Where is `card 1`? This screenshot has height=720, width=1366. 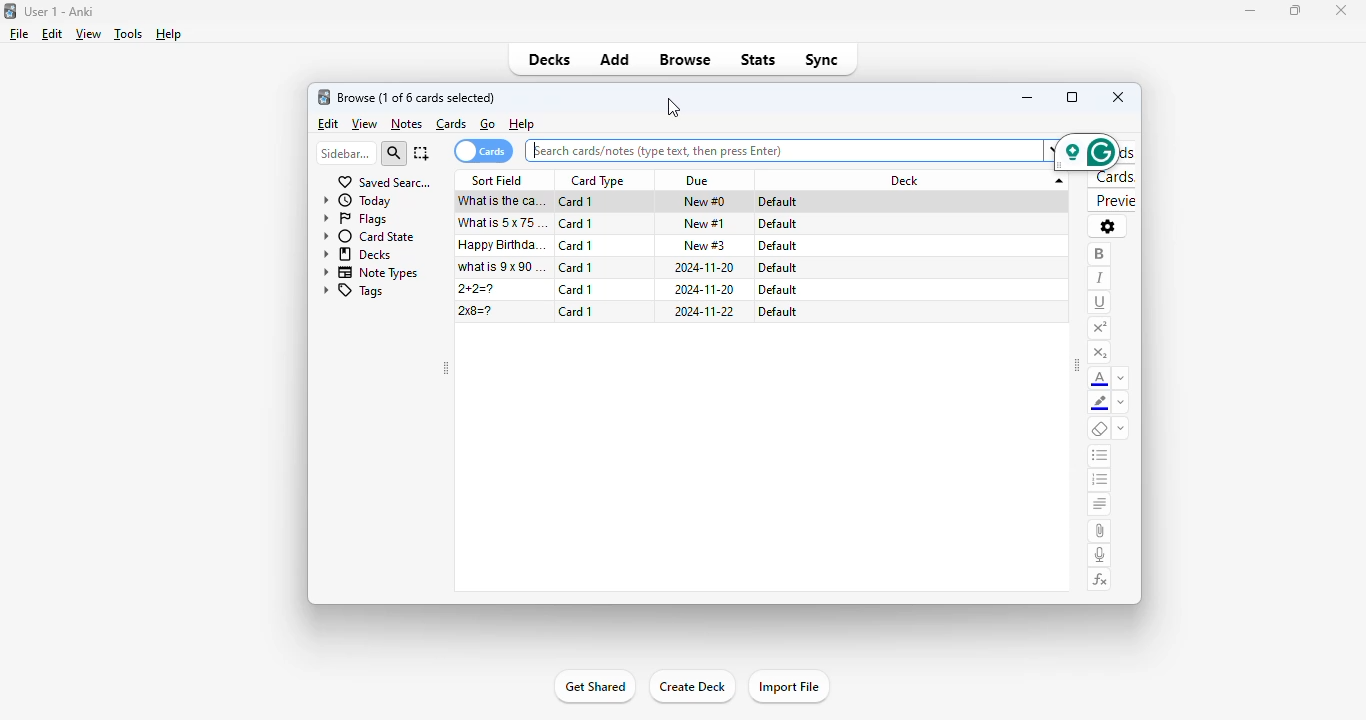
card 1 is located at coordinates (577, 223).